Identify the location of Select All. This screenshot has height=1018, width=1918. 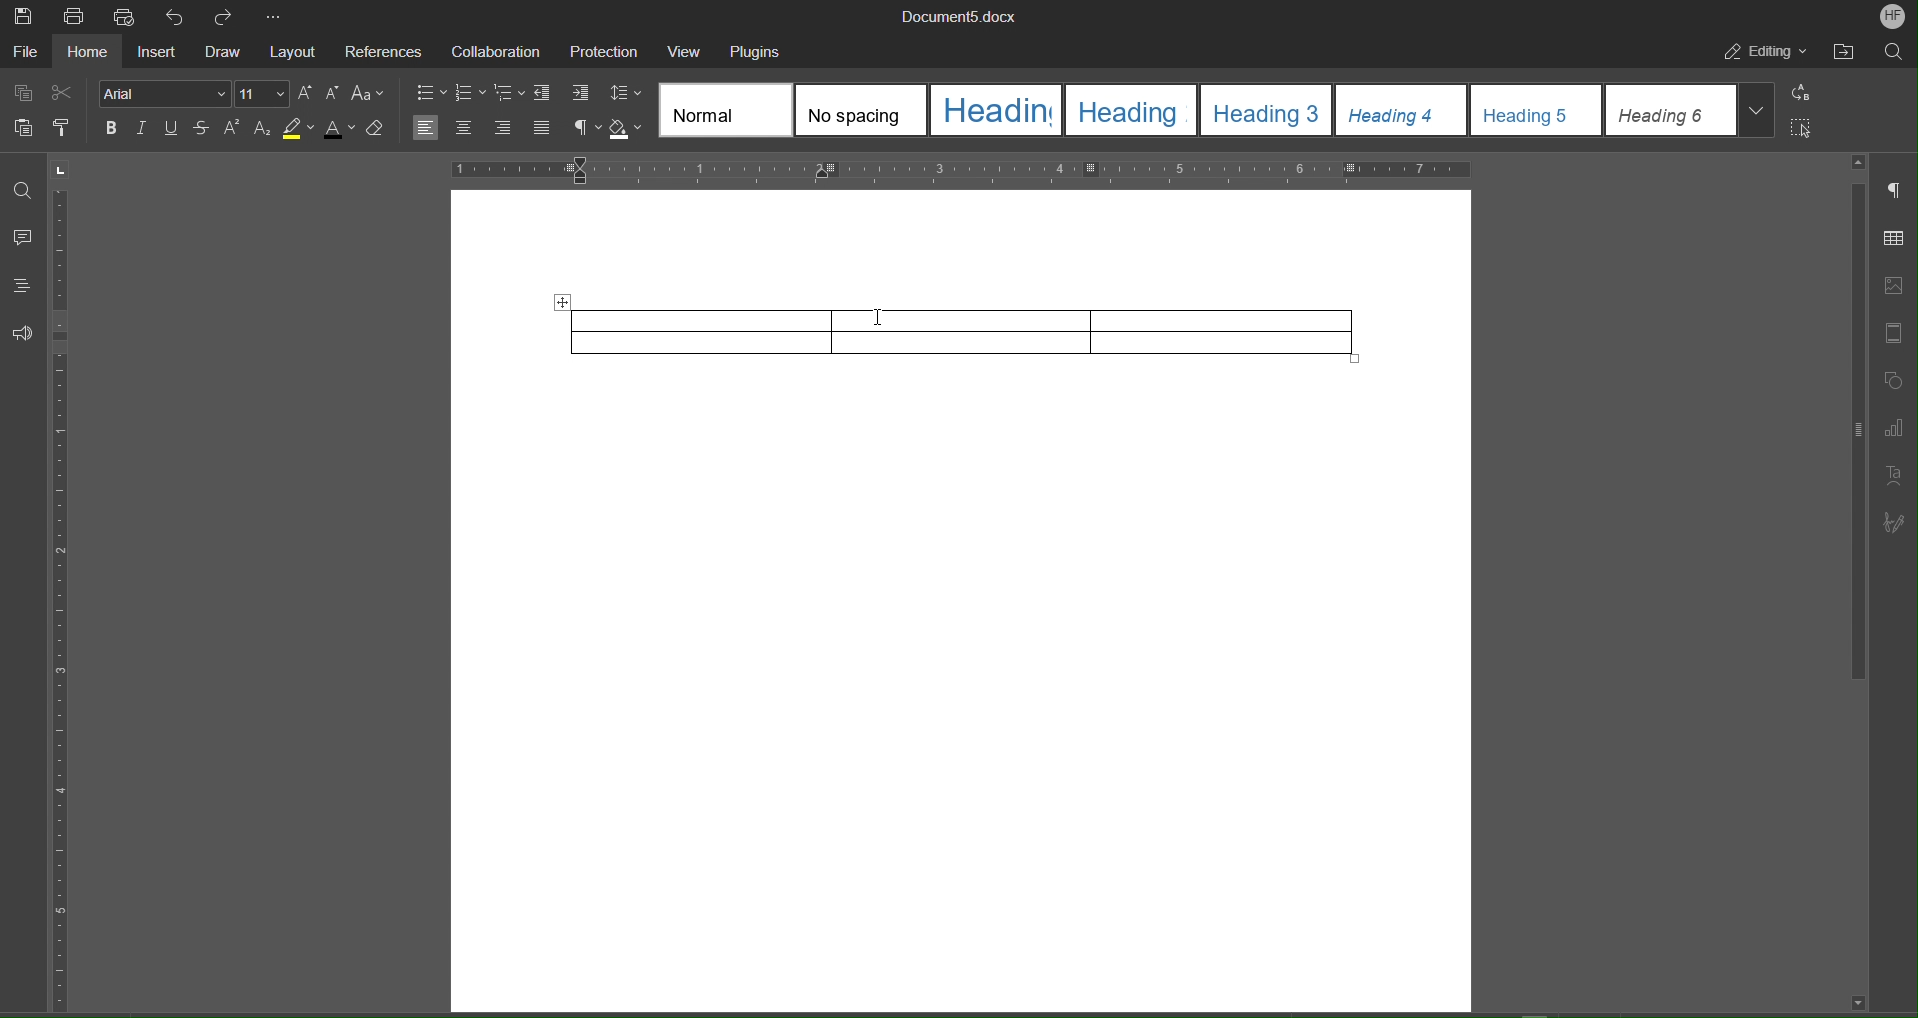
(1807, 128).